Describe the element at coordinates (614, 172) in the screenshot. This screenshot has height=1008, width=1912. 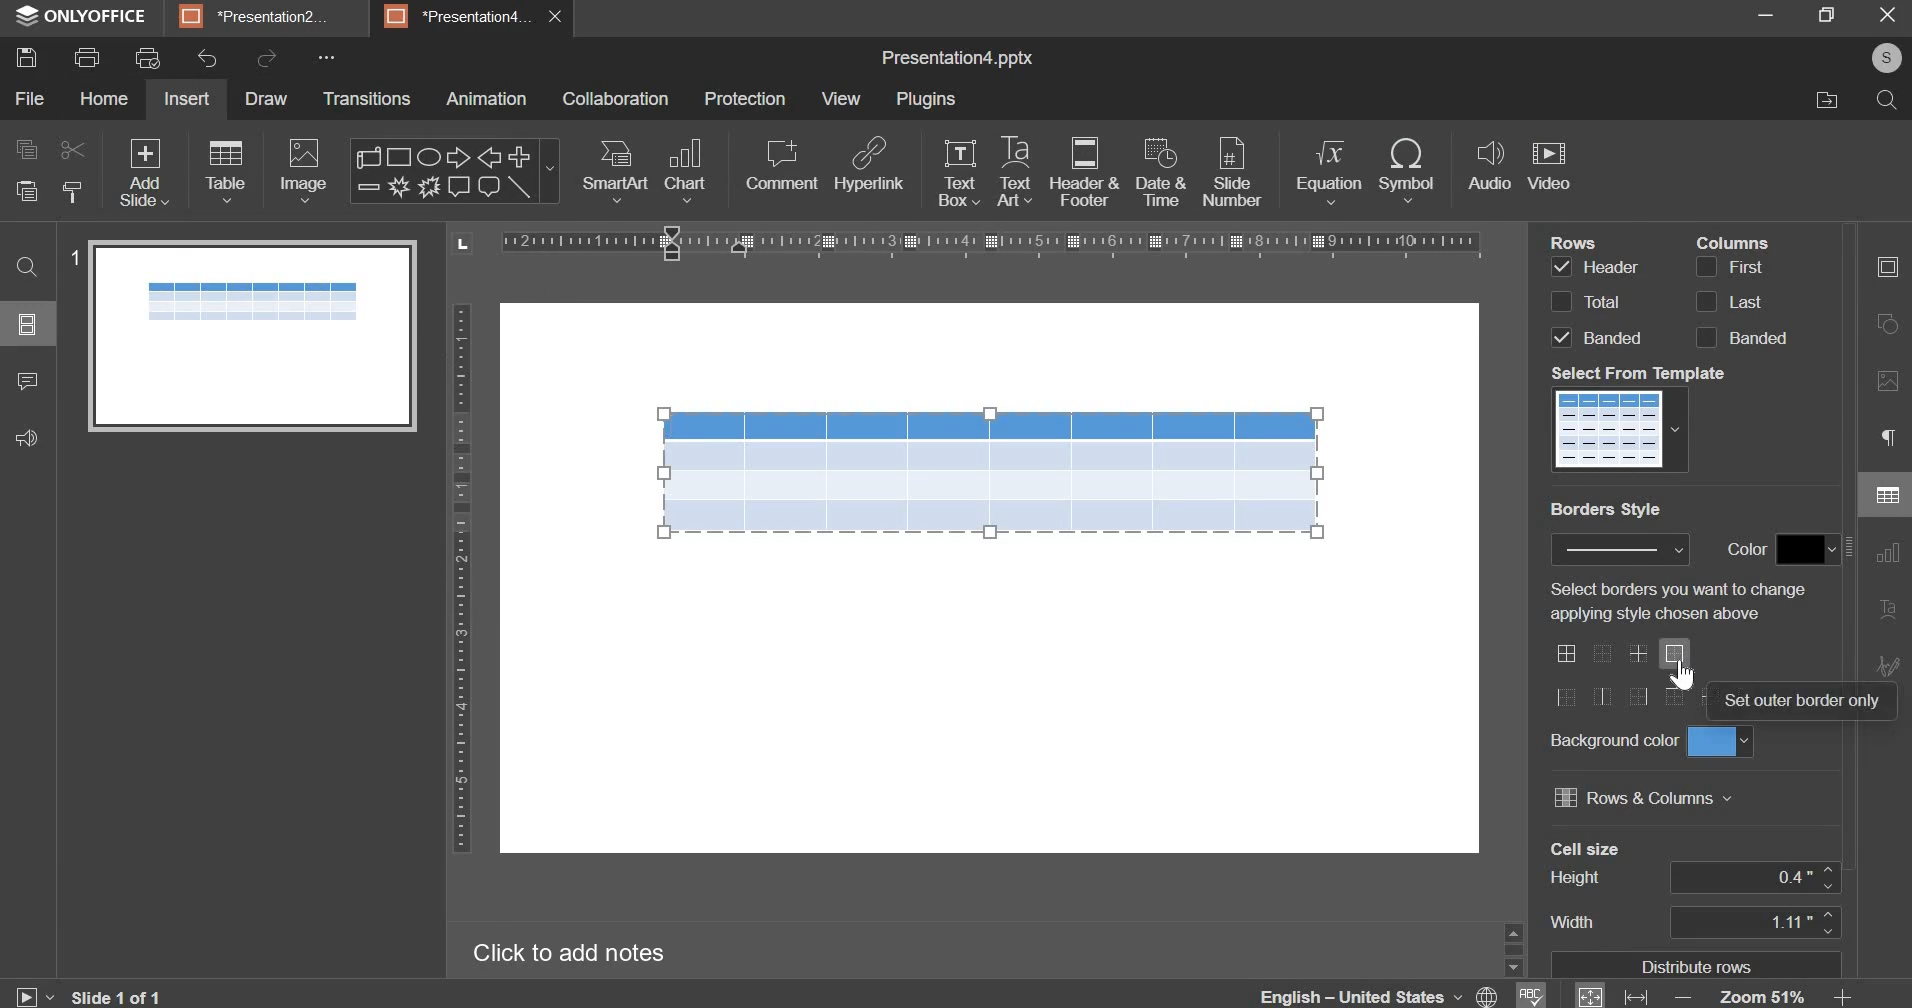
I see `smart art` at that location.